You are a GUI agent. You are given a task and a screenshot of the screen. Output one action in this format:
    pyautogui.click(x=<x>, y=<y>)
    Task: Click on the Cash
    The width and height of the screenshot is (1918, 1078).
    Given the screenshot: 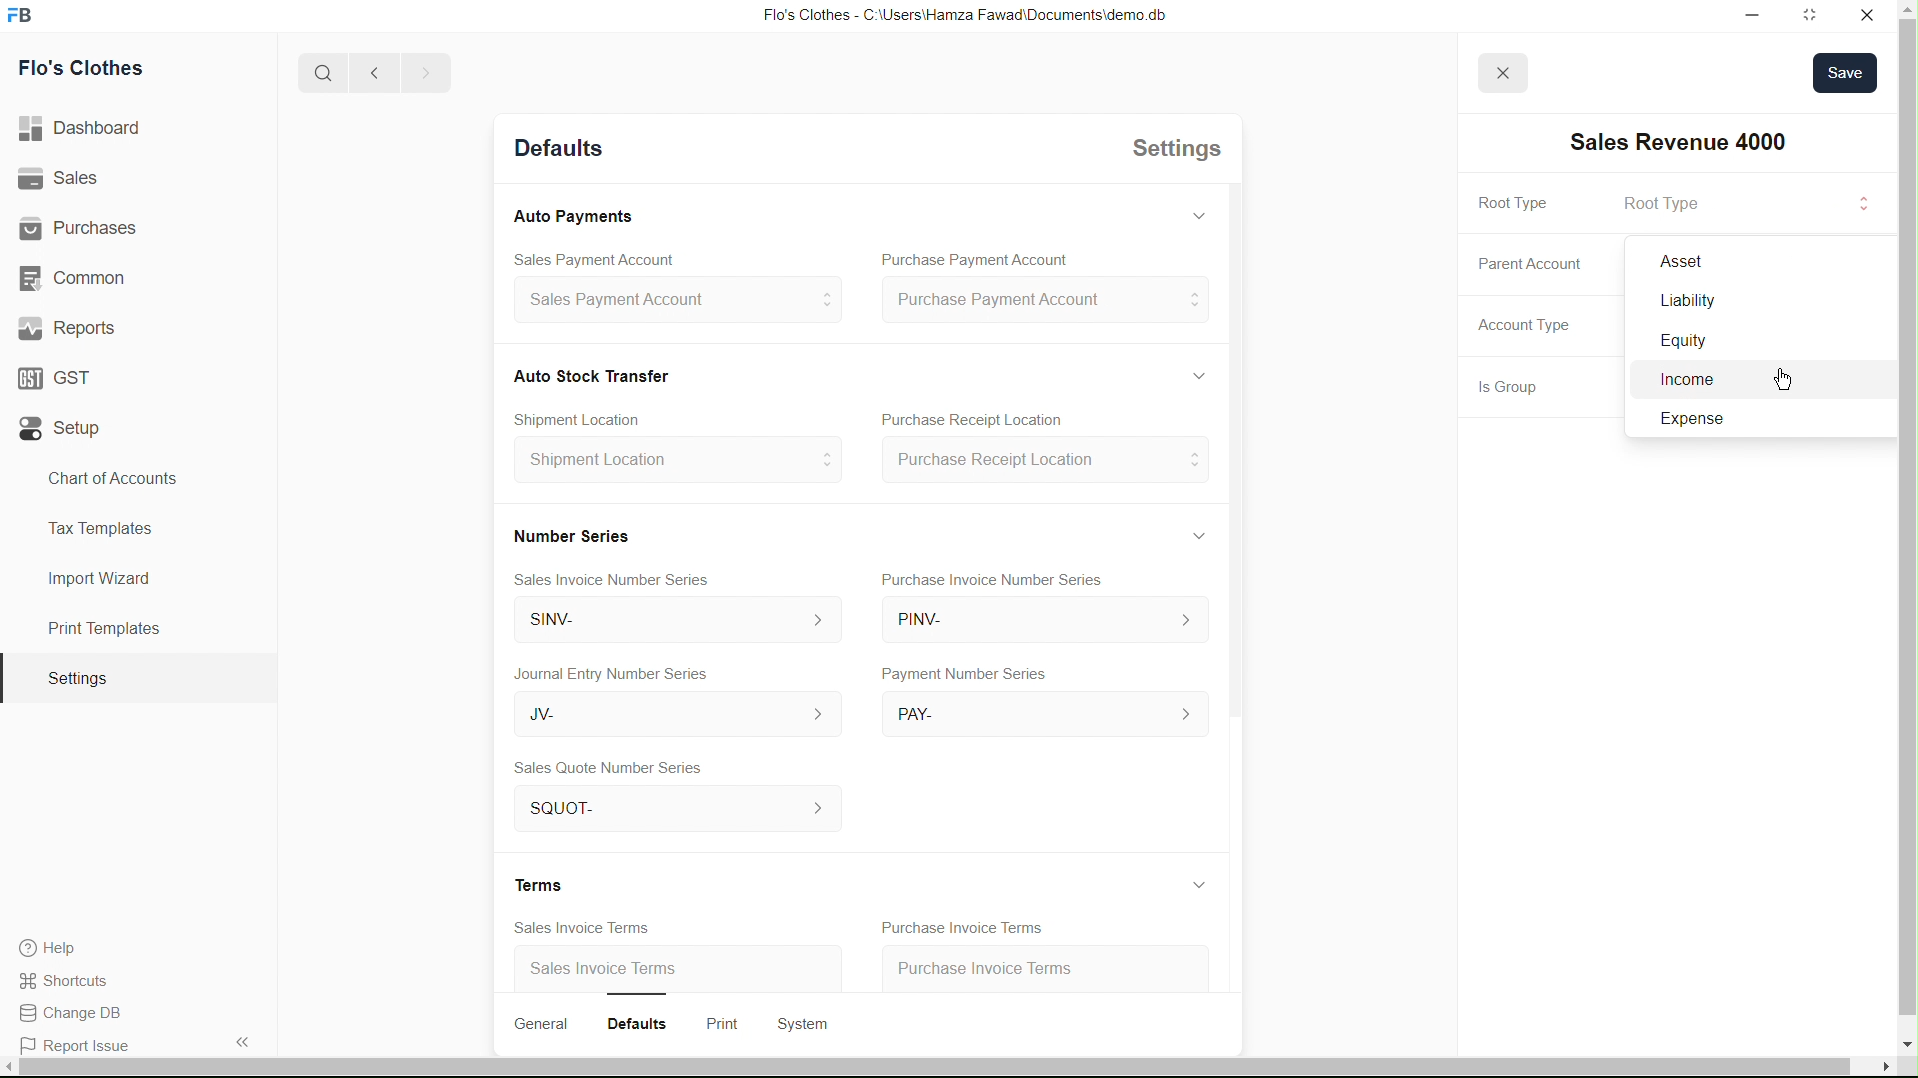 What is the action you would take?
    pyautogui.click(x=603, y=374)
    